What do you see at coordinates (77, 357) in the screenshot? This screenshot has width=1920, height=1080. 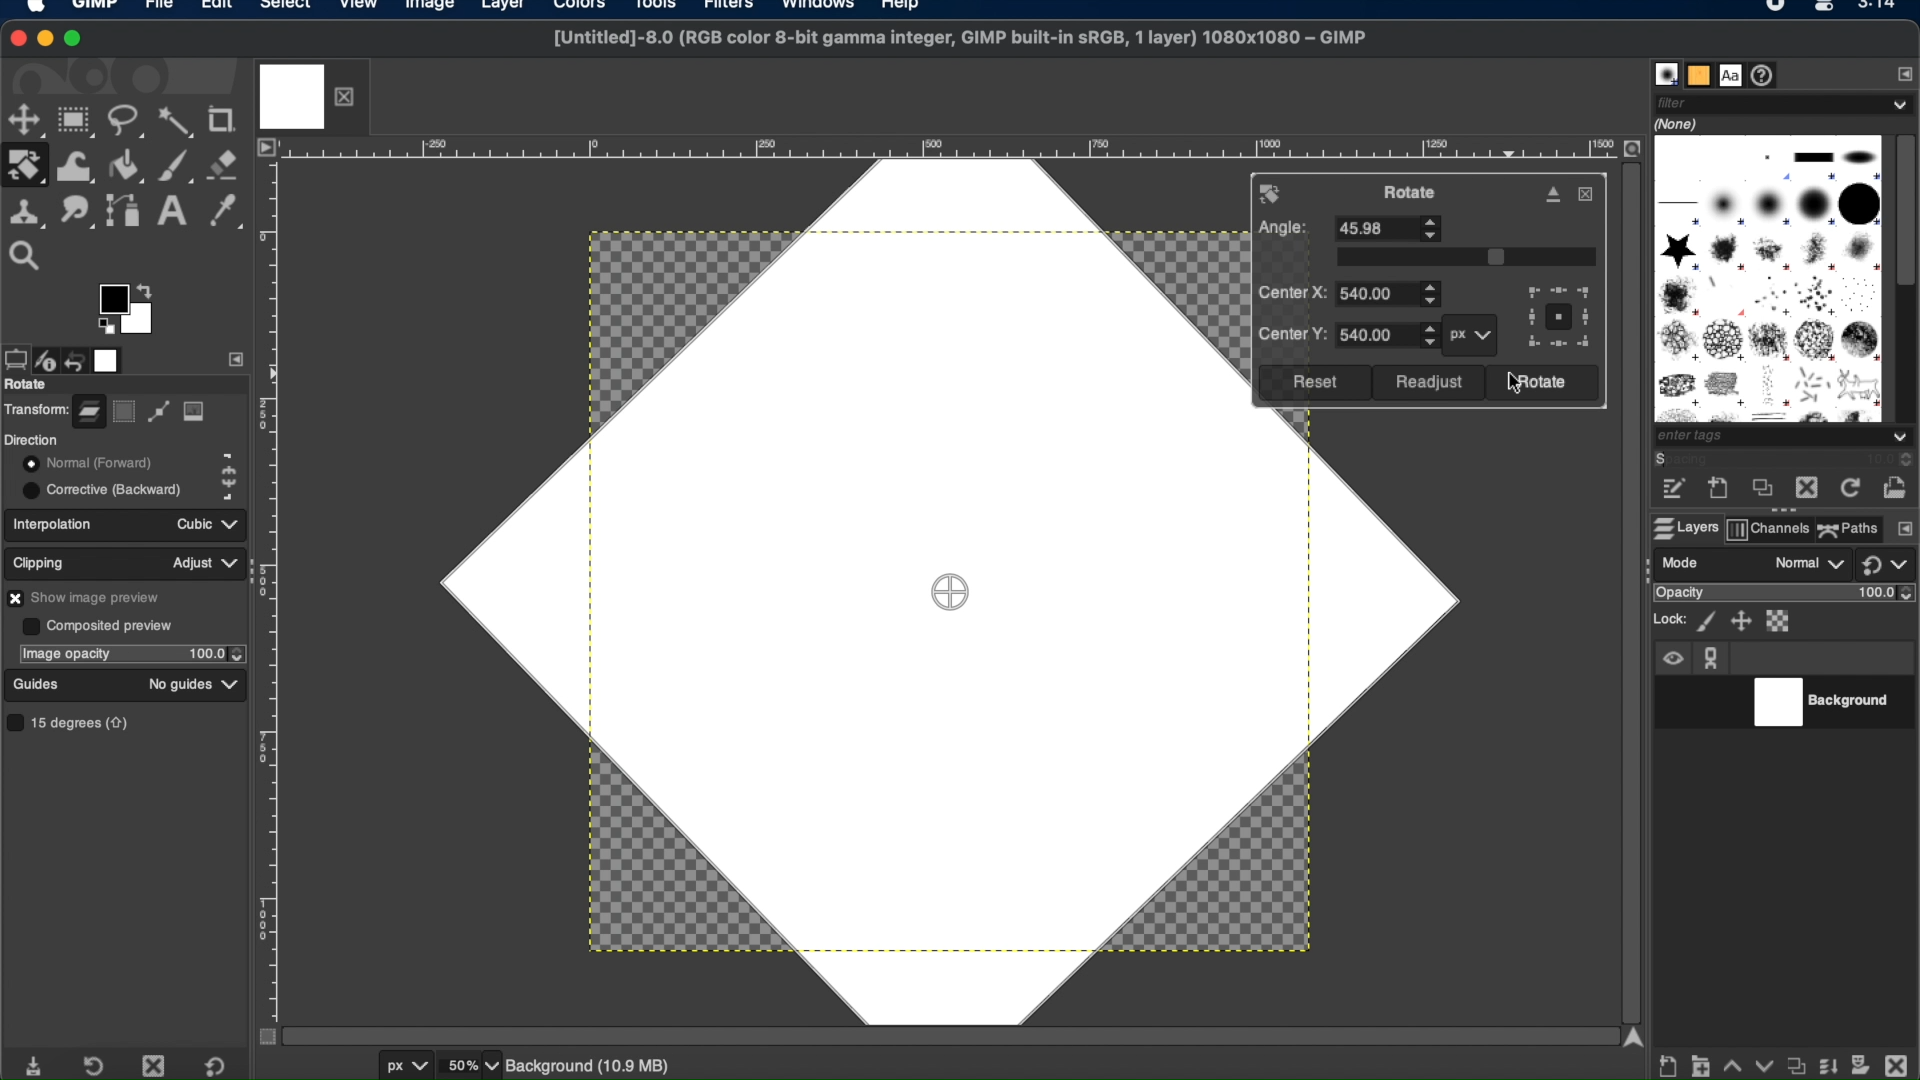 I see `undo history` at bounding box center [77, 357].